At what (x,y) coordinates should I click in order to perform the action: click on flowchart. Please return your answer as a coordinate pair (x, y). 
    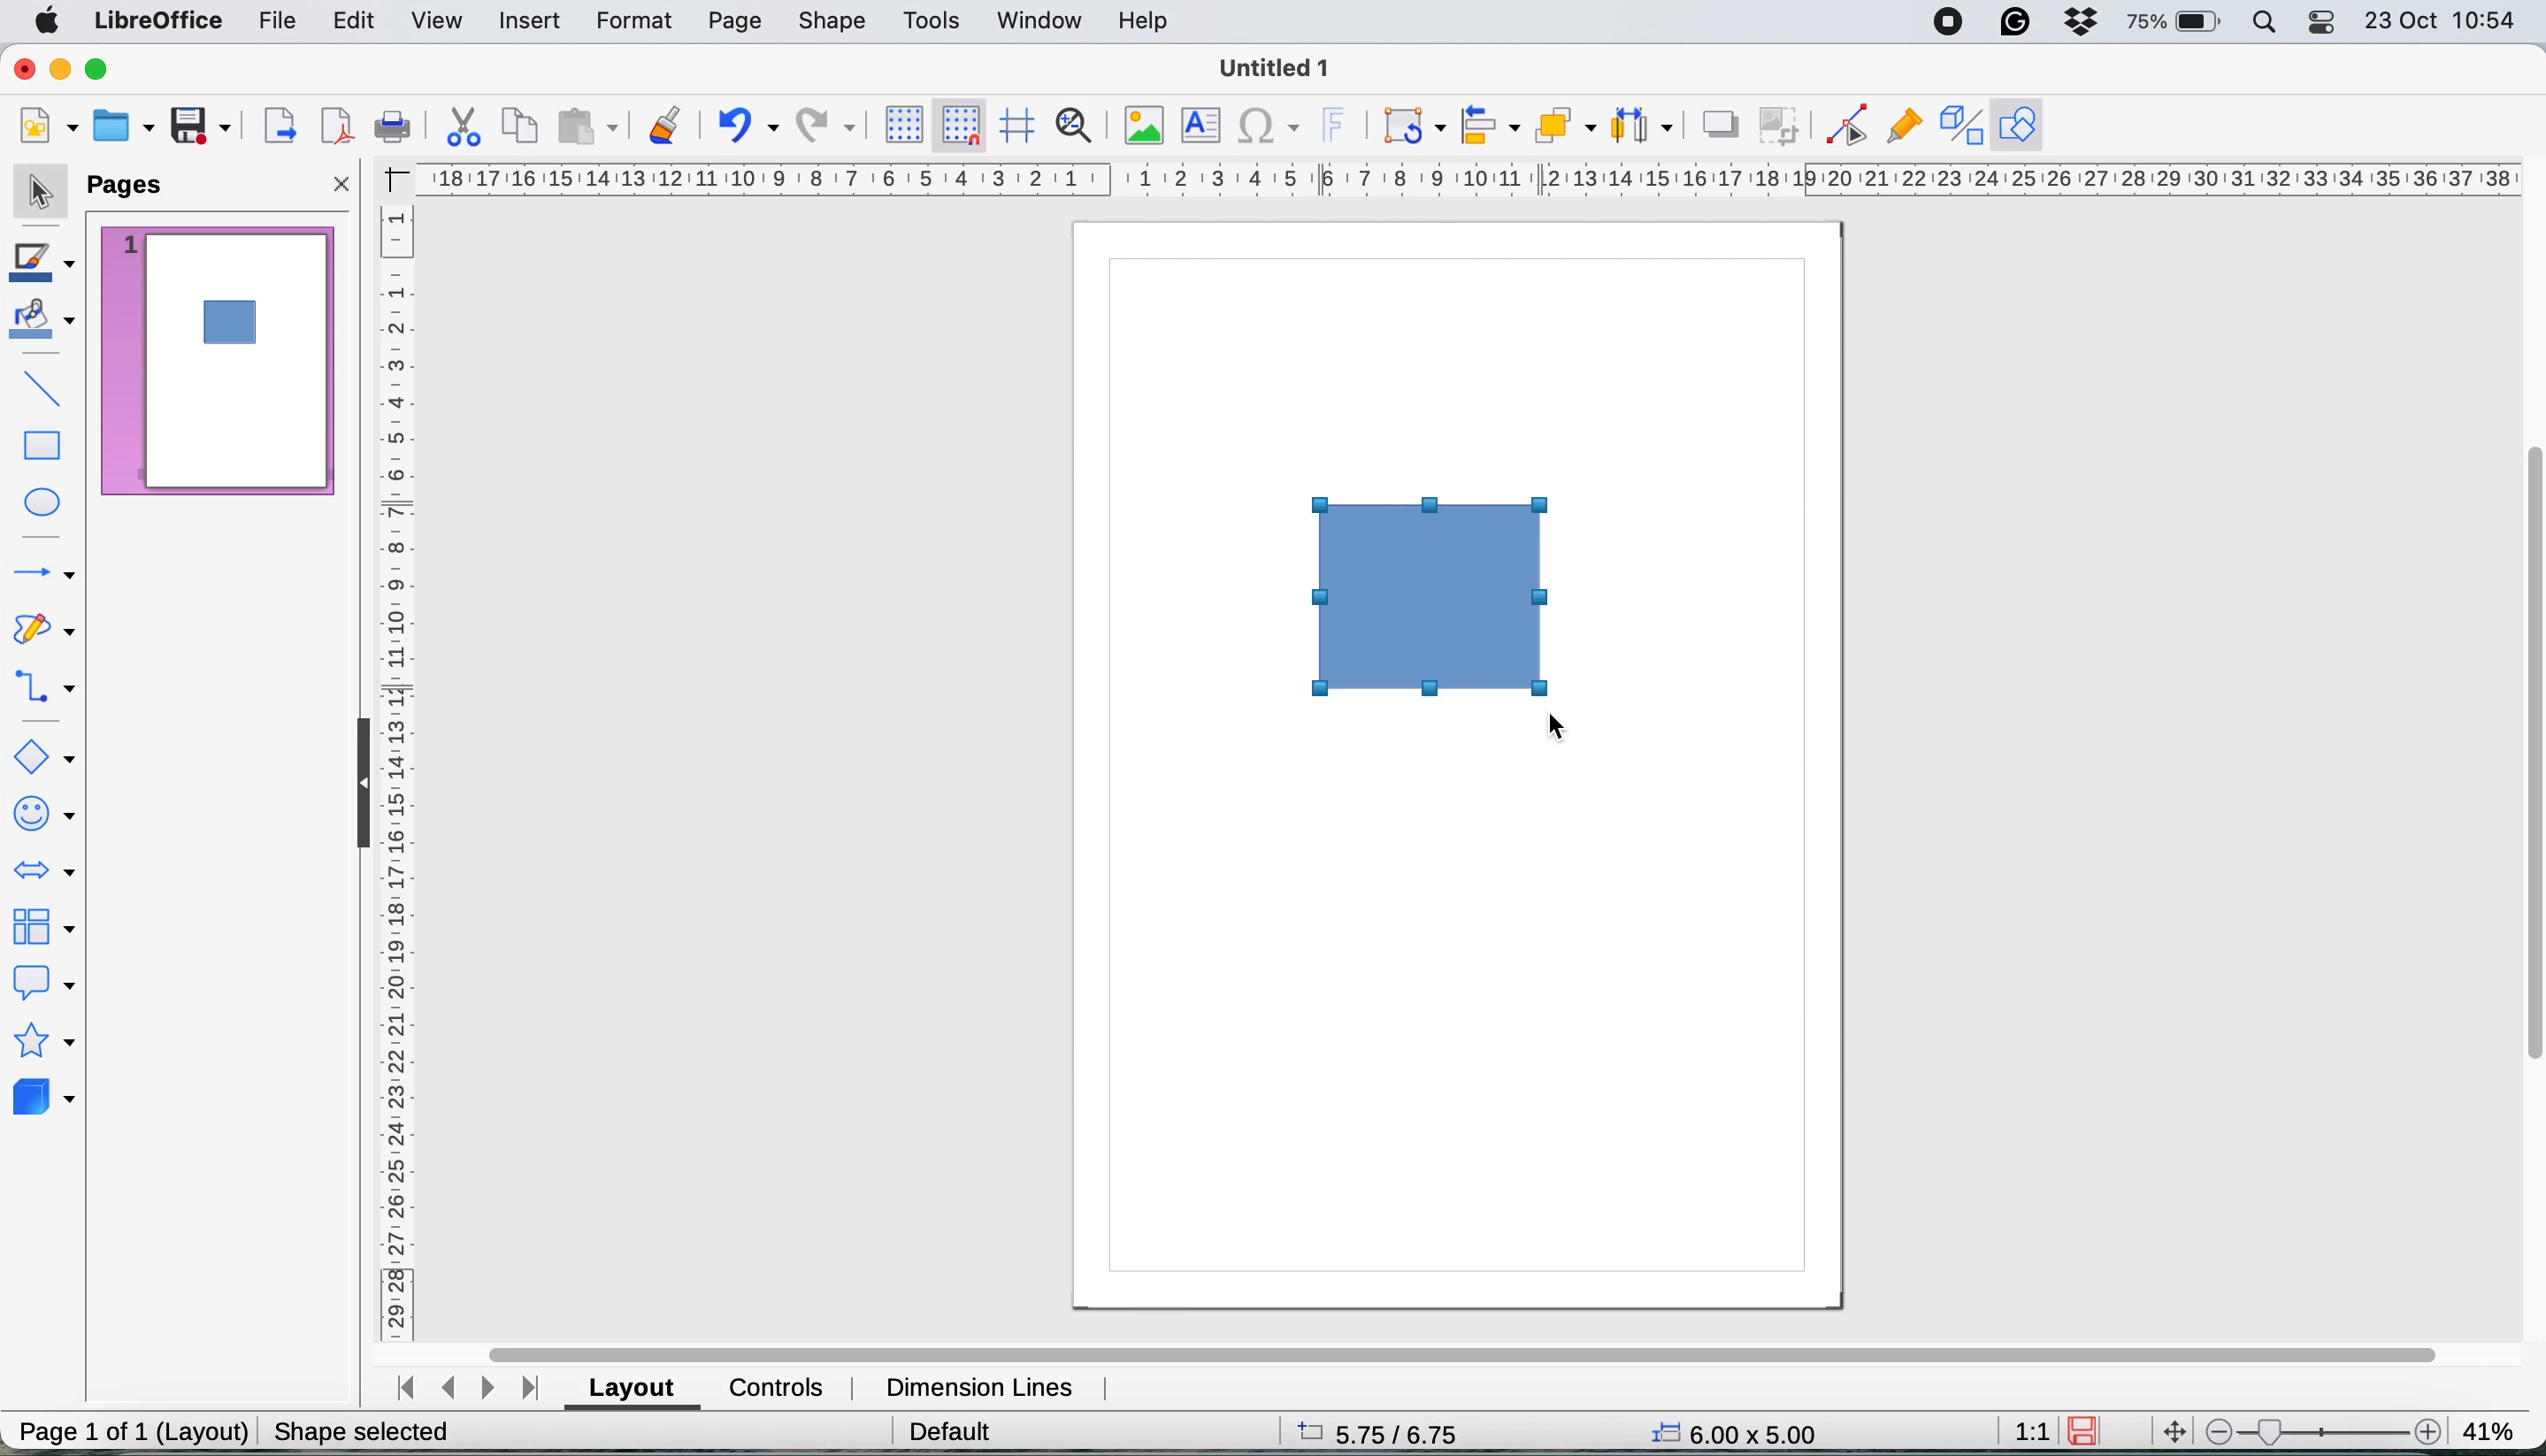
    Looking at the image, I should click on (44, 927).